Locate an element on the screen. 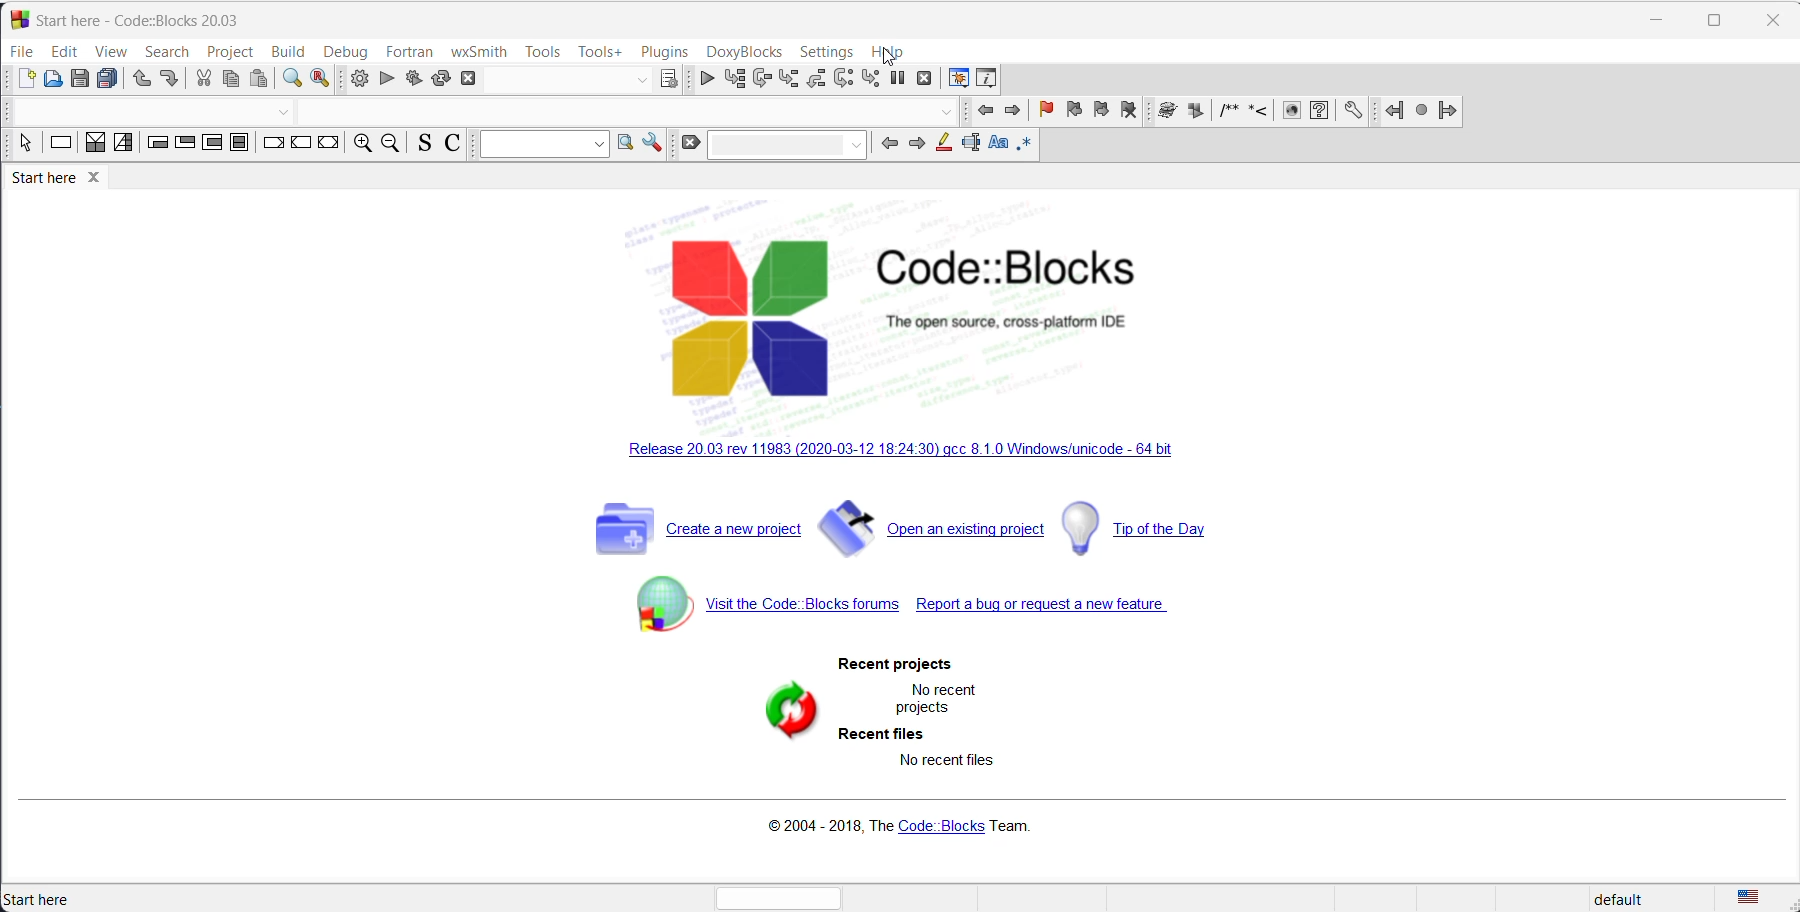 The width and height of the screenshot is (1800, 912). continue instruction is located at coordinates (301, 145).